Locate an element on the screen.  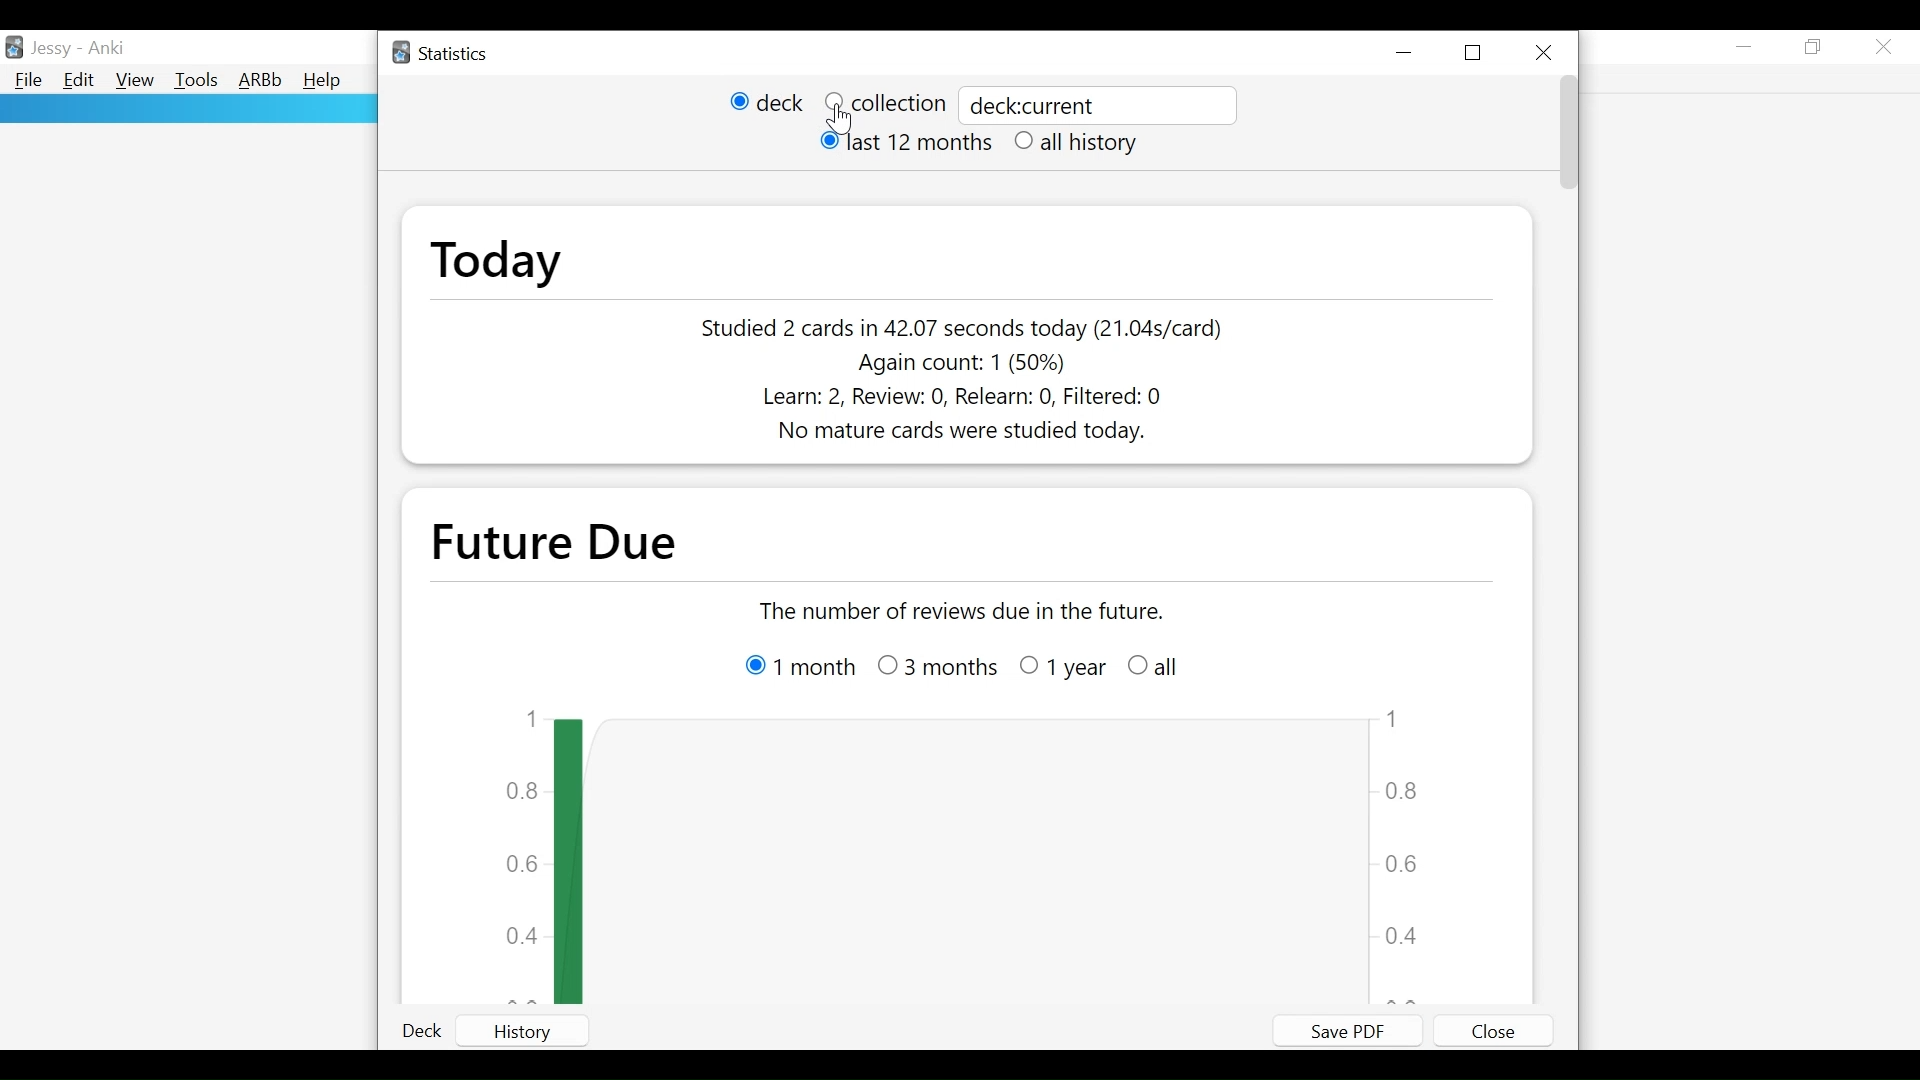
Today is located at coordinates (495, 262).